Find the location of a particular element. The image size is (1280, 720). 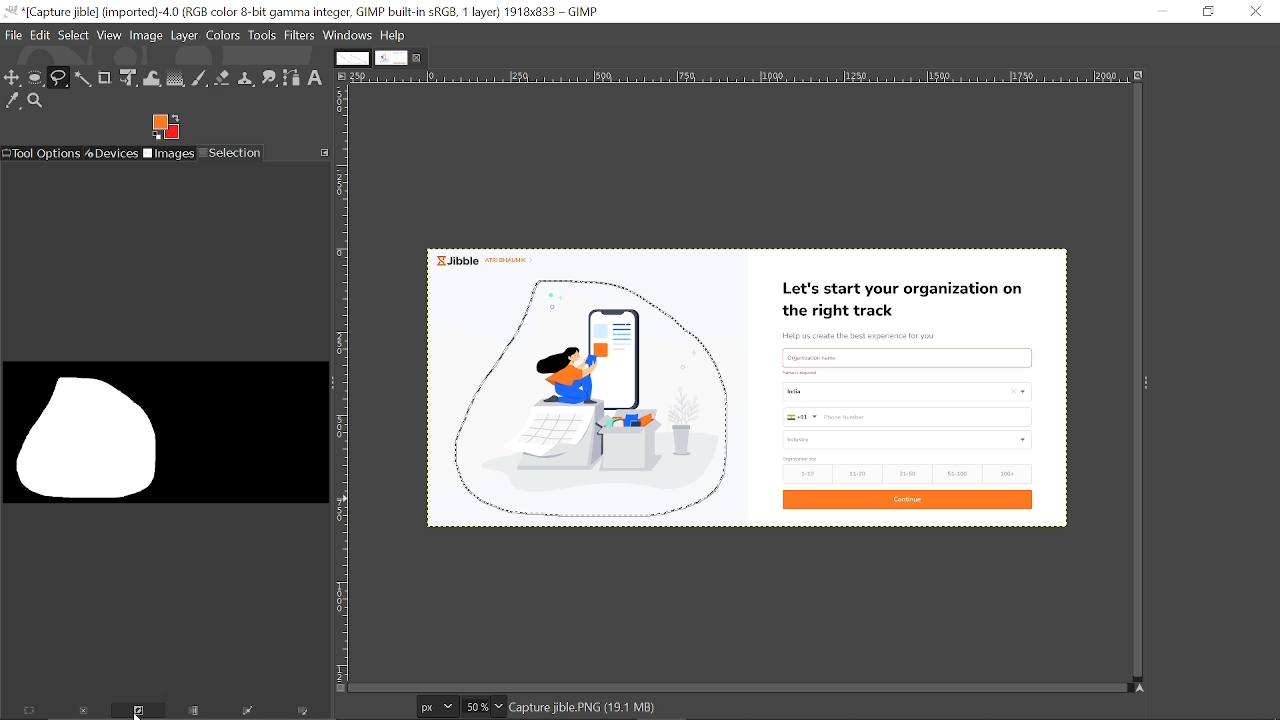

Windows is located at coordinates (348, 35).